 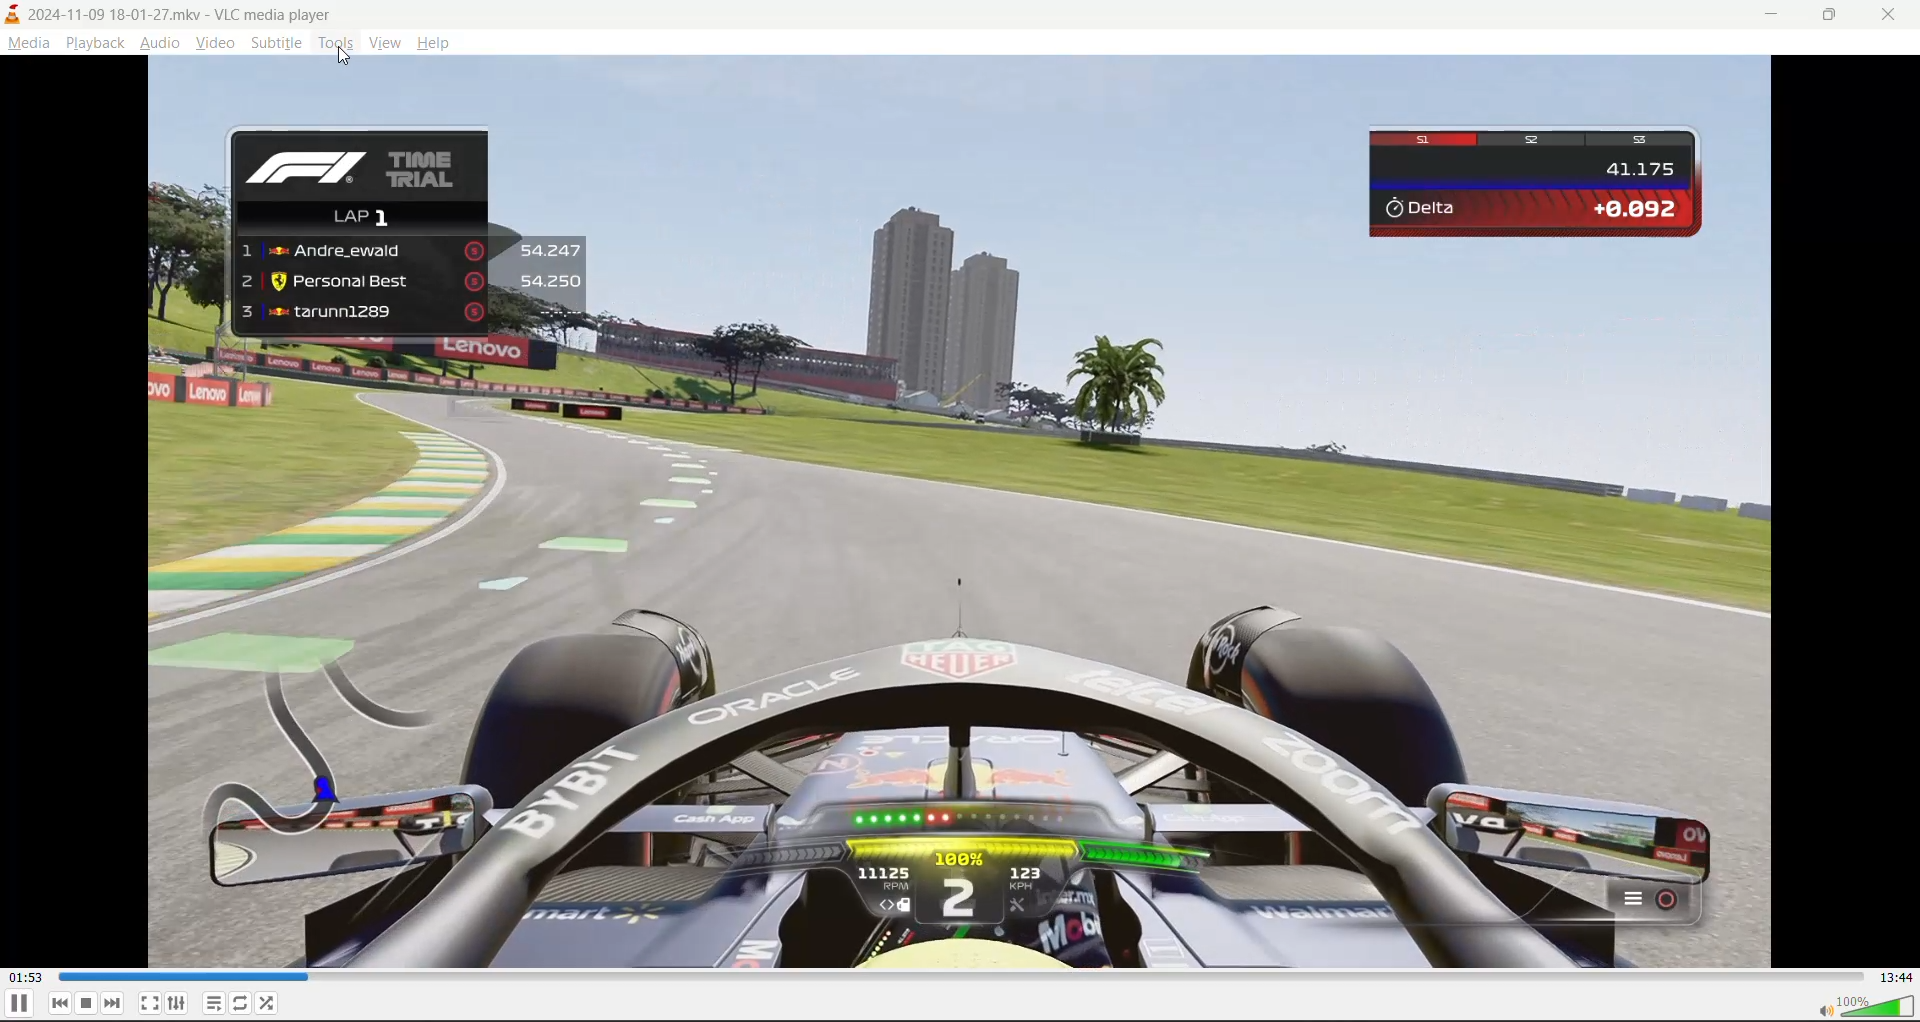 What do you see at coordinates (215, 47) in the screenshot?
I see `video` at bounding box center [215, 47].